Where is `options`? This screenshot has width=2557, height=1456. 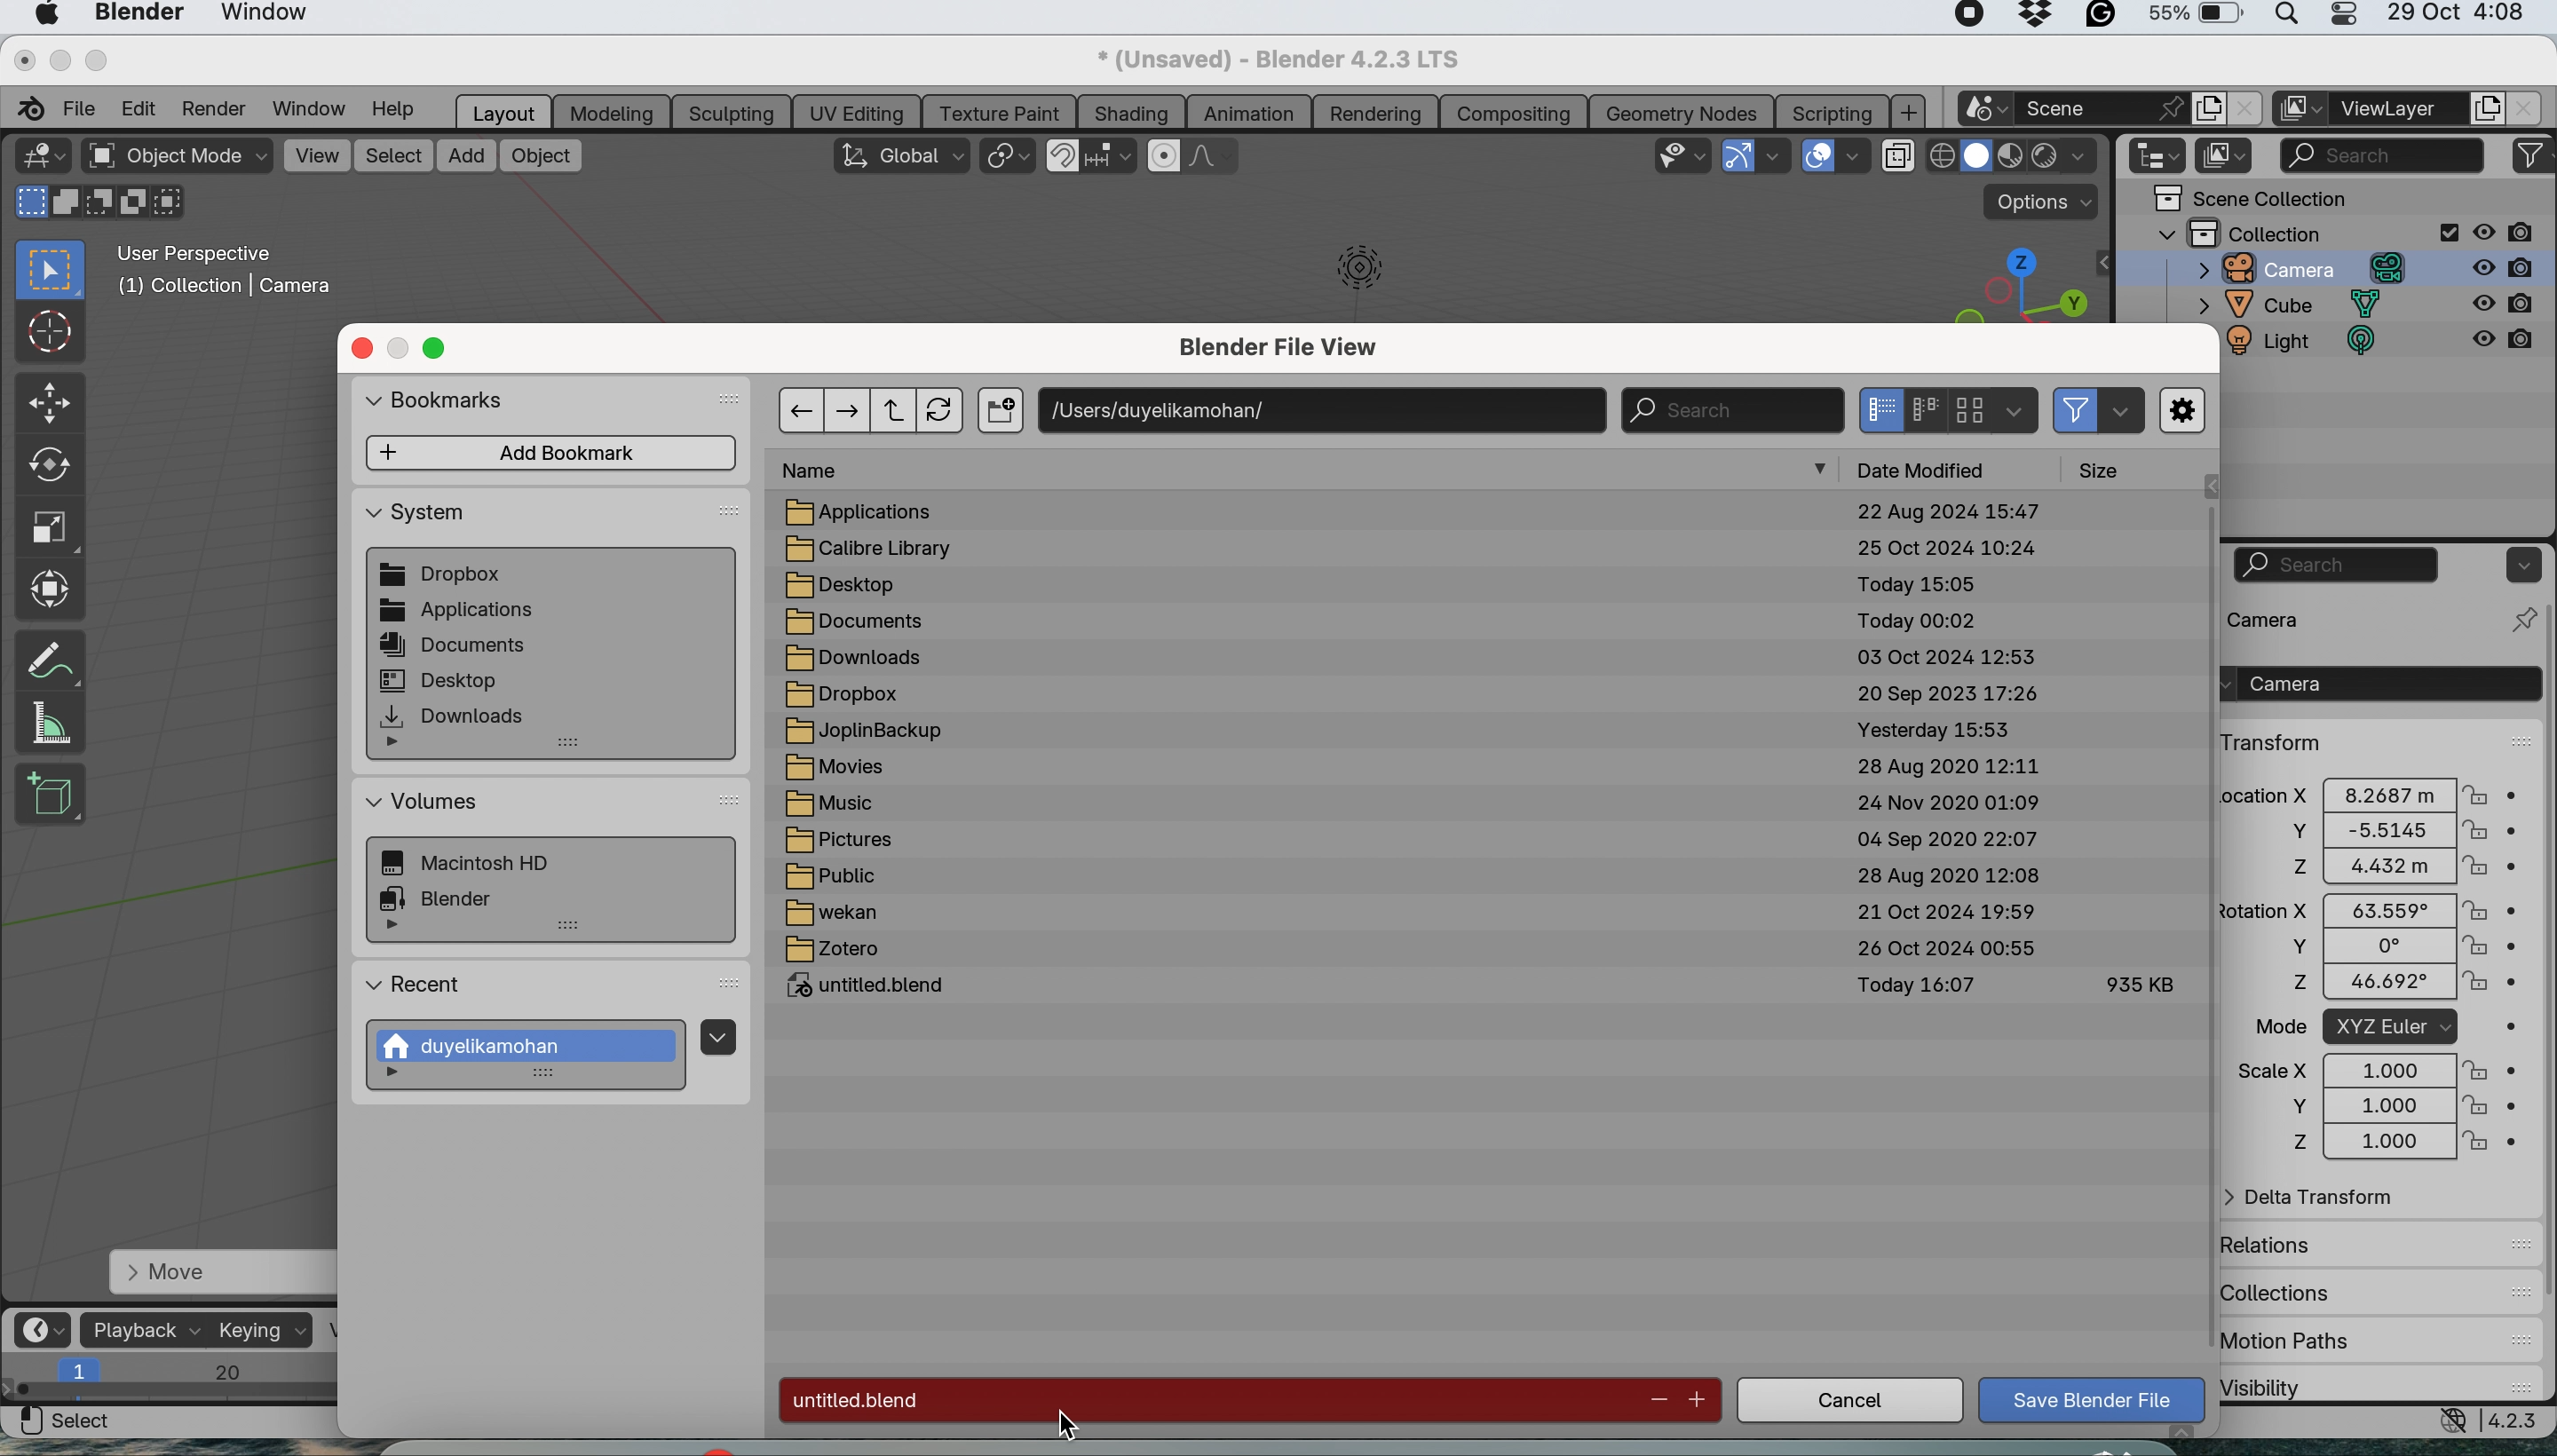
options is located at coordinates (2045, 202).